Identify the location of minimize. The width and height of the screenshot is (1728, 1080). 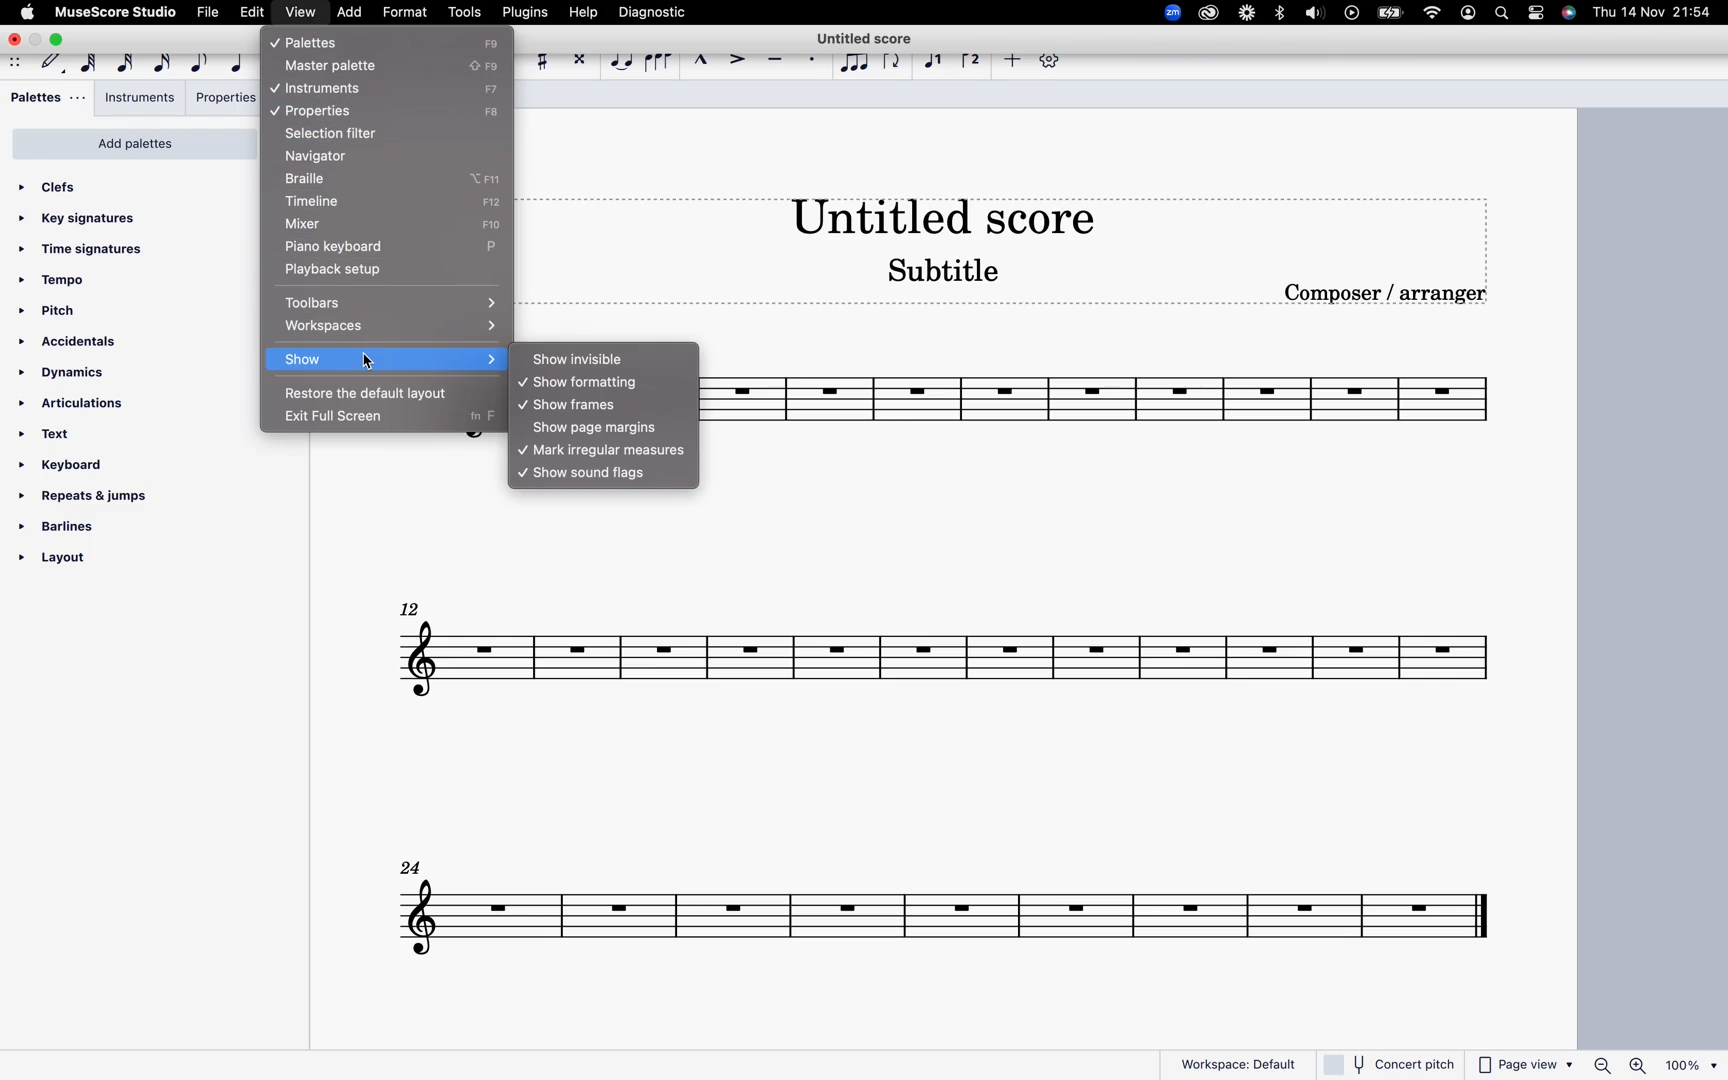
(34, 39).